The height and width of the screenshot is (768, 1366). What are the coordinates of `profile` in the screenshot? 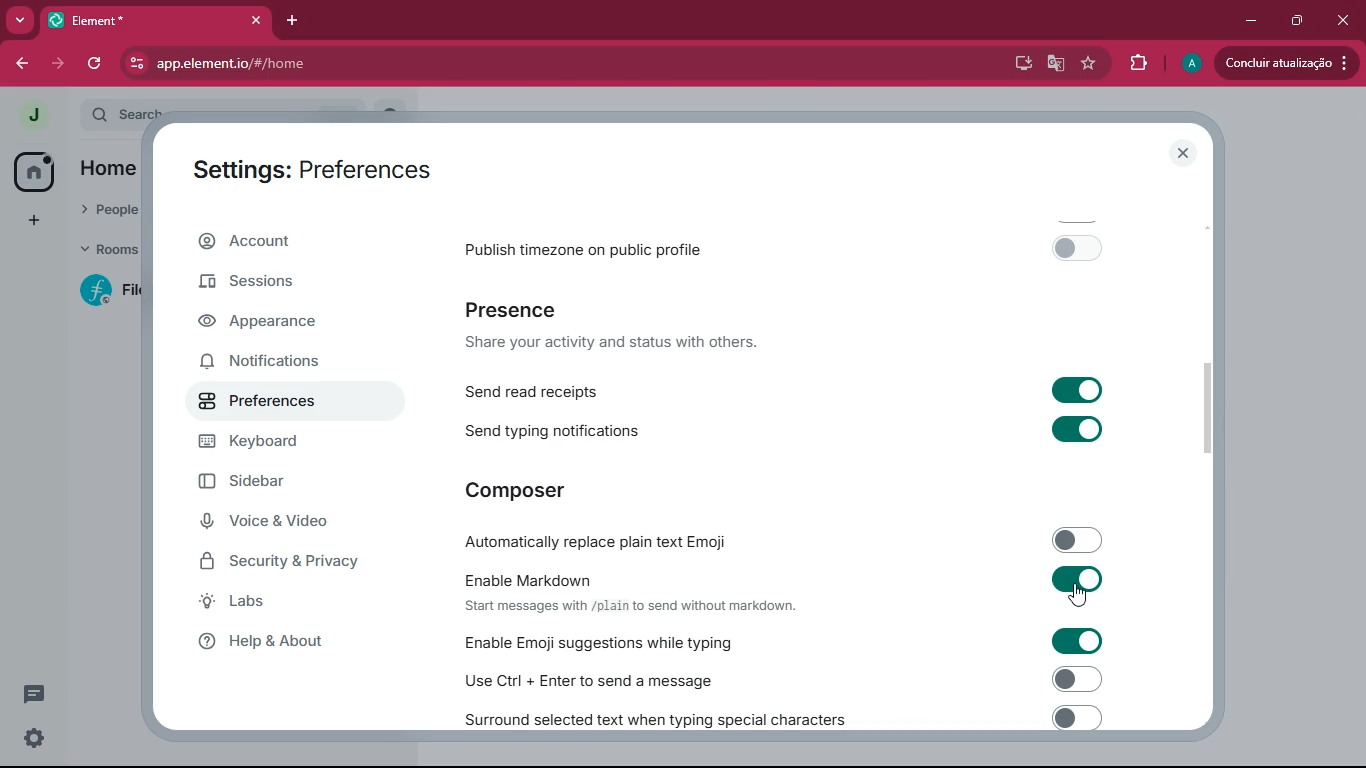 It's located at (1191, 63).